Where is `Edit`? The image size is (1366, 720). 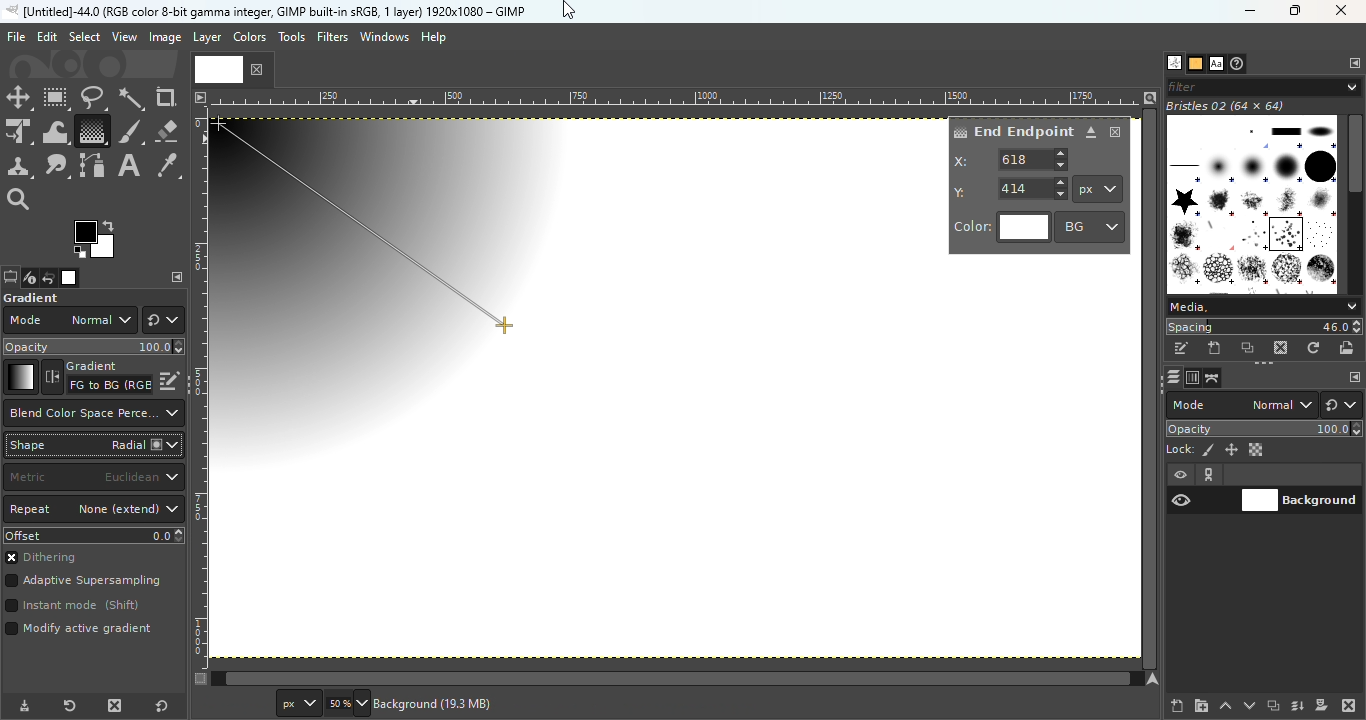 Edit is located at coordinates (47, 37).